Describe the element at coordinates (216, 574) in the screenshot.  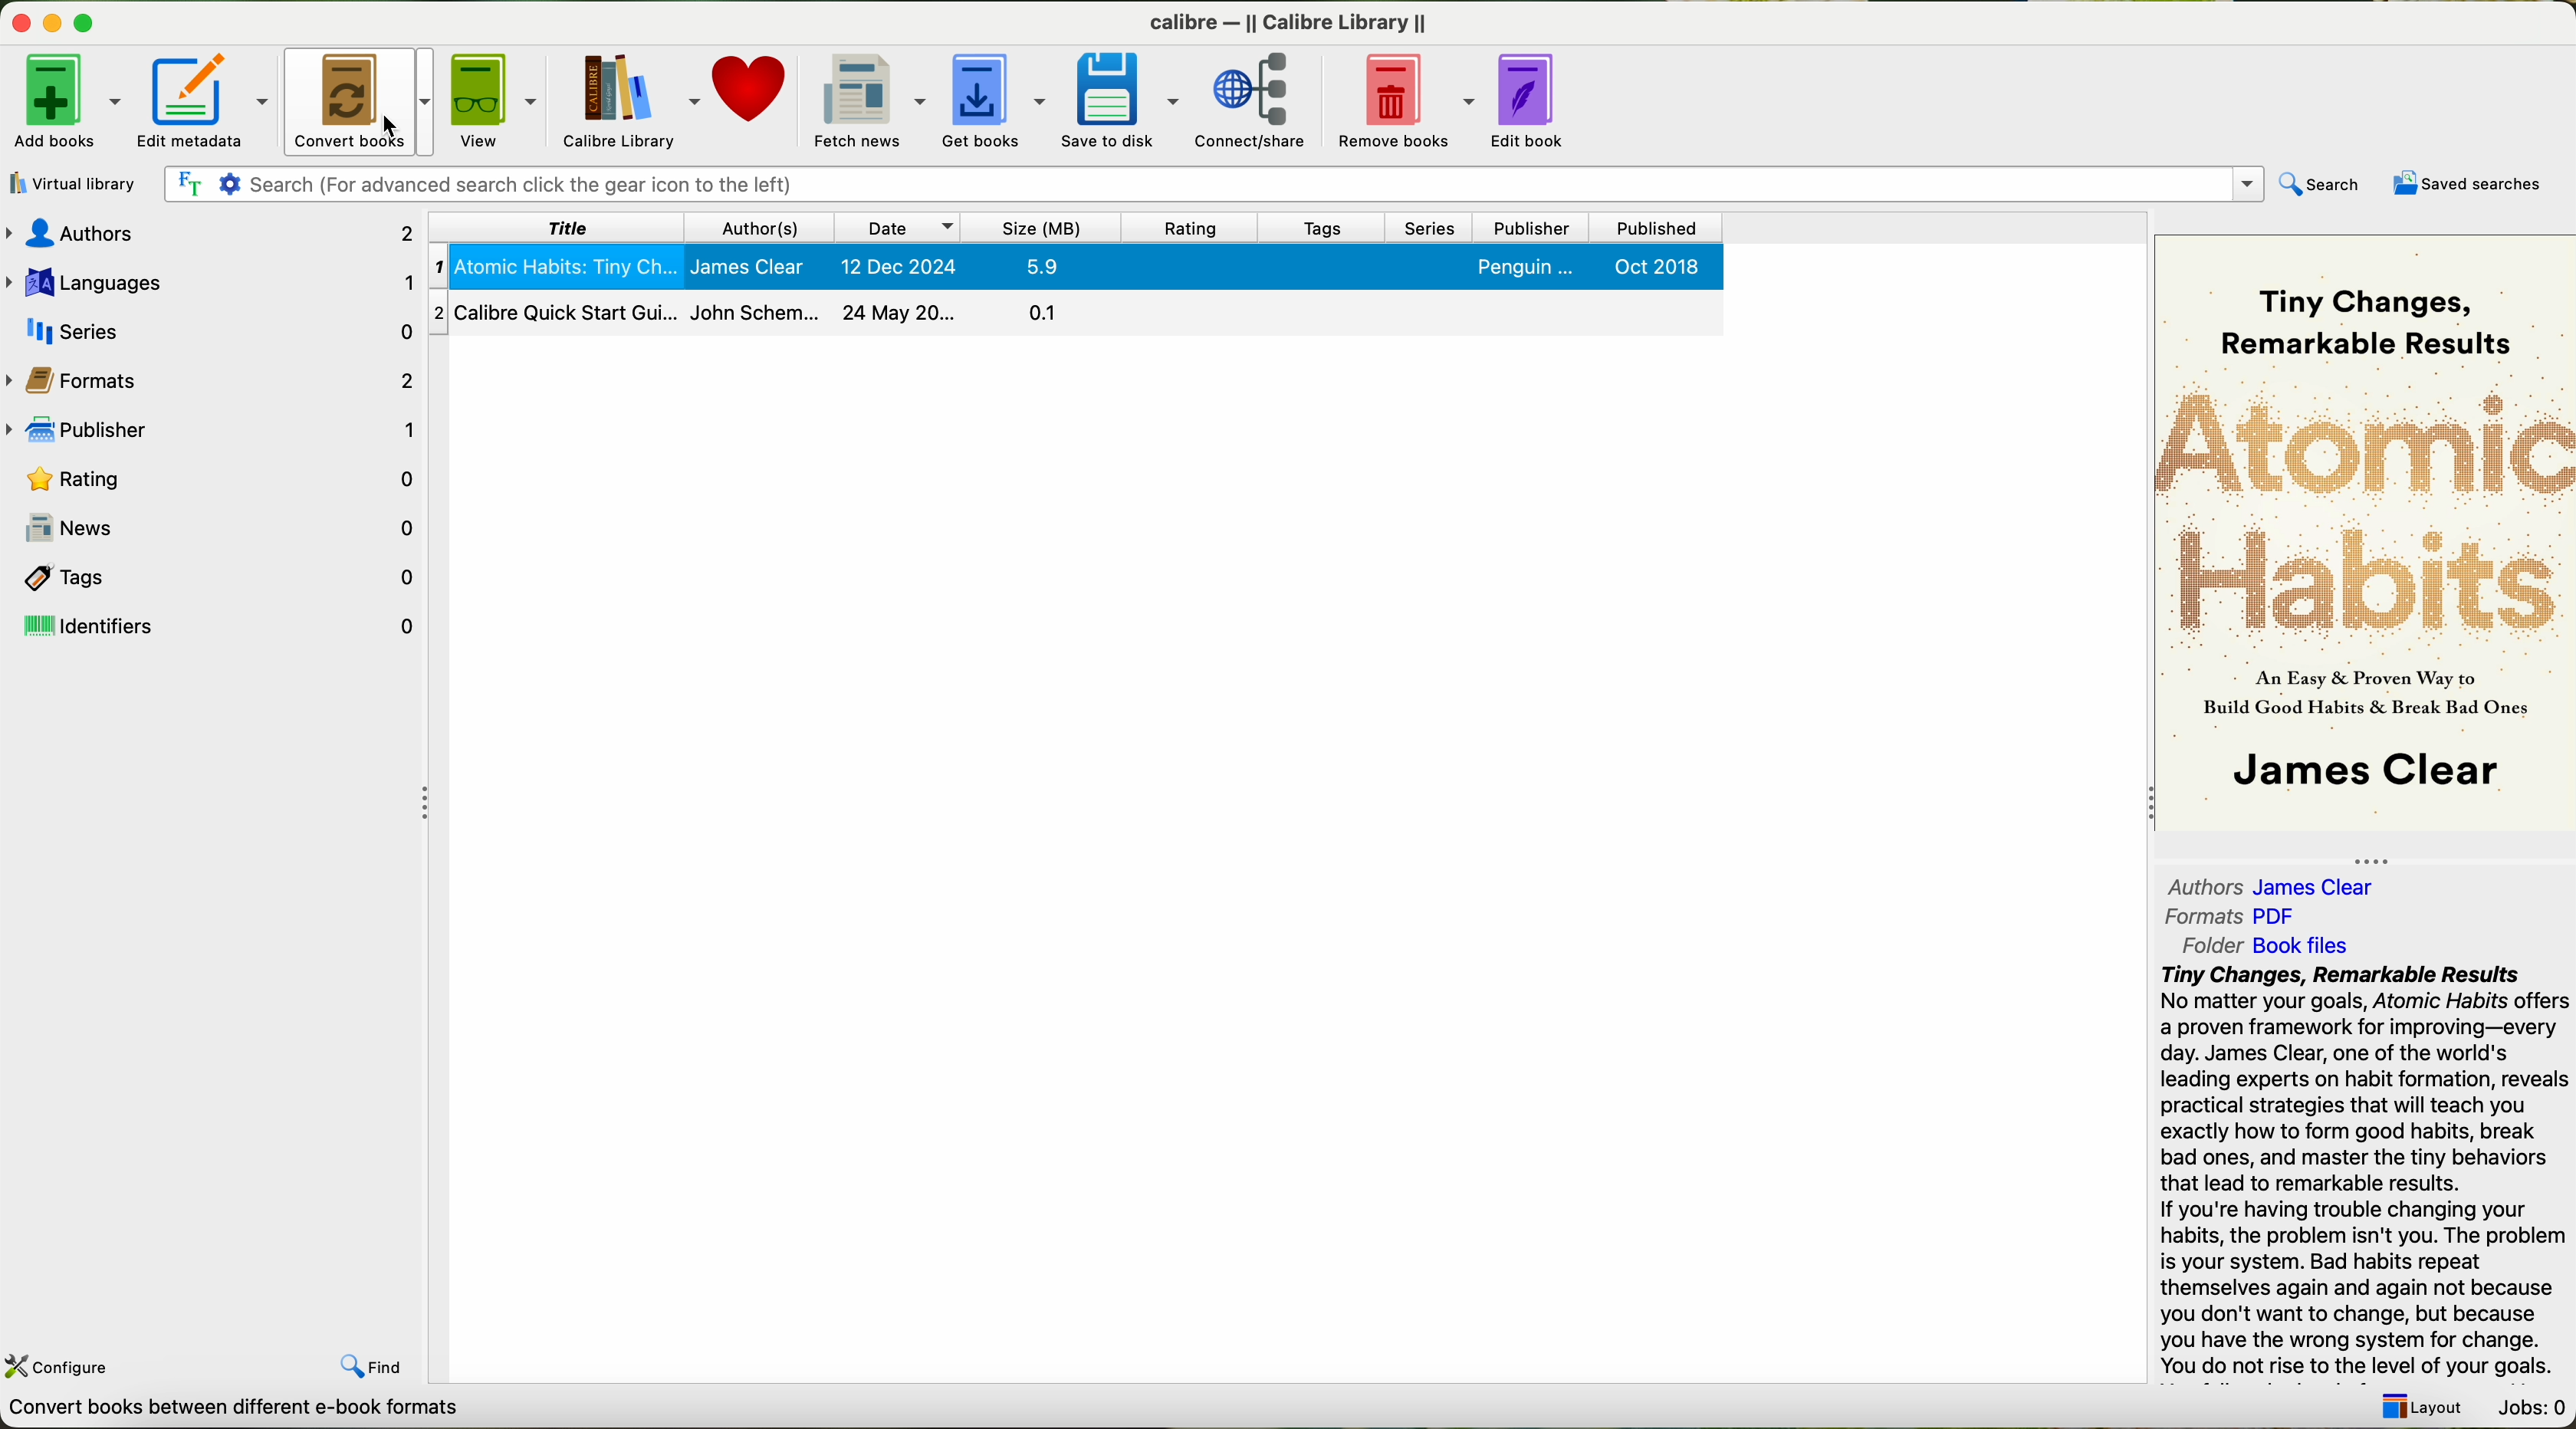
I see `tags` at that location.